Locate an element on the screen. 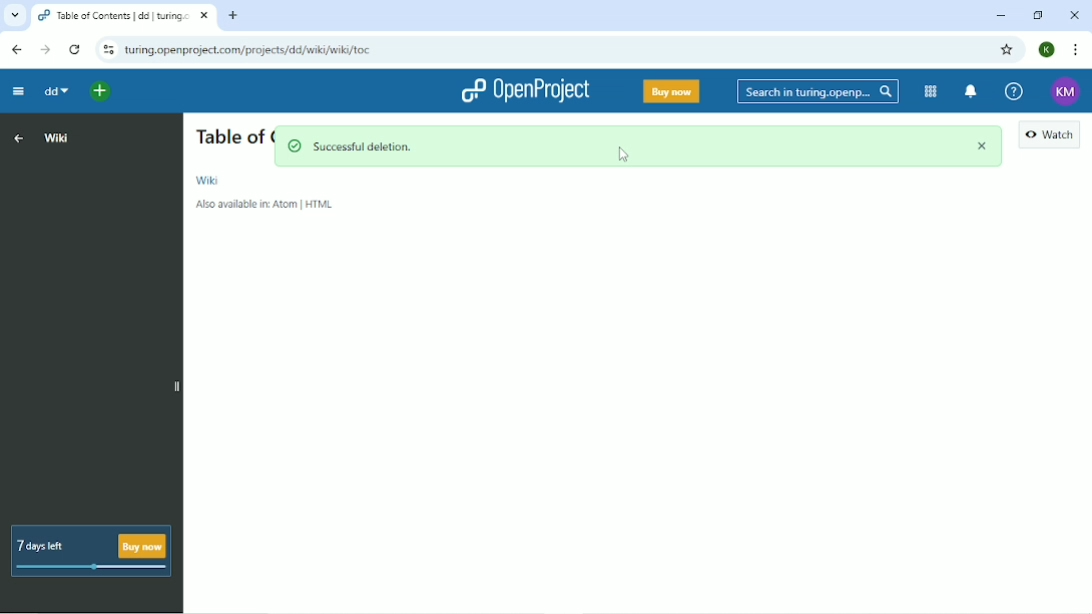 Image resolution: width=1092 pixels, height=614 pixels. Account is located at coordinates (1047, 50).